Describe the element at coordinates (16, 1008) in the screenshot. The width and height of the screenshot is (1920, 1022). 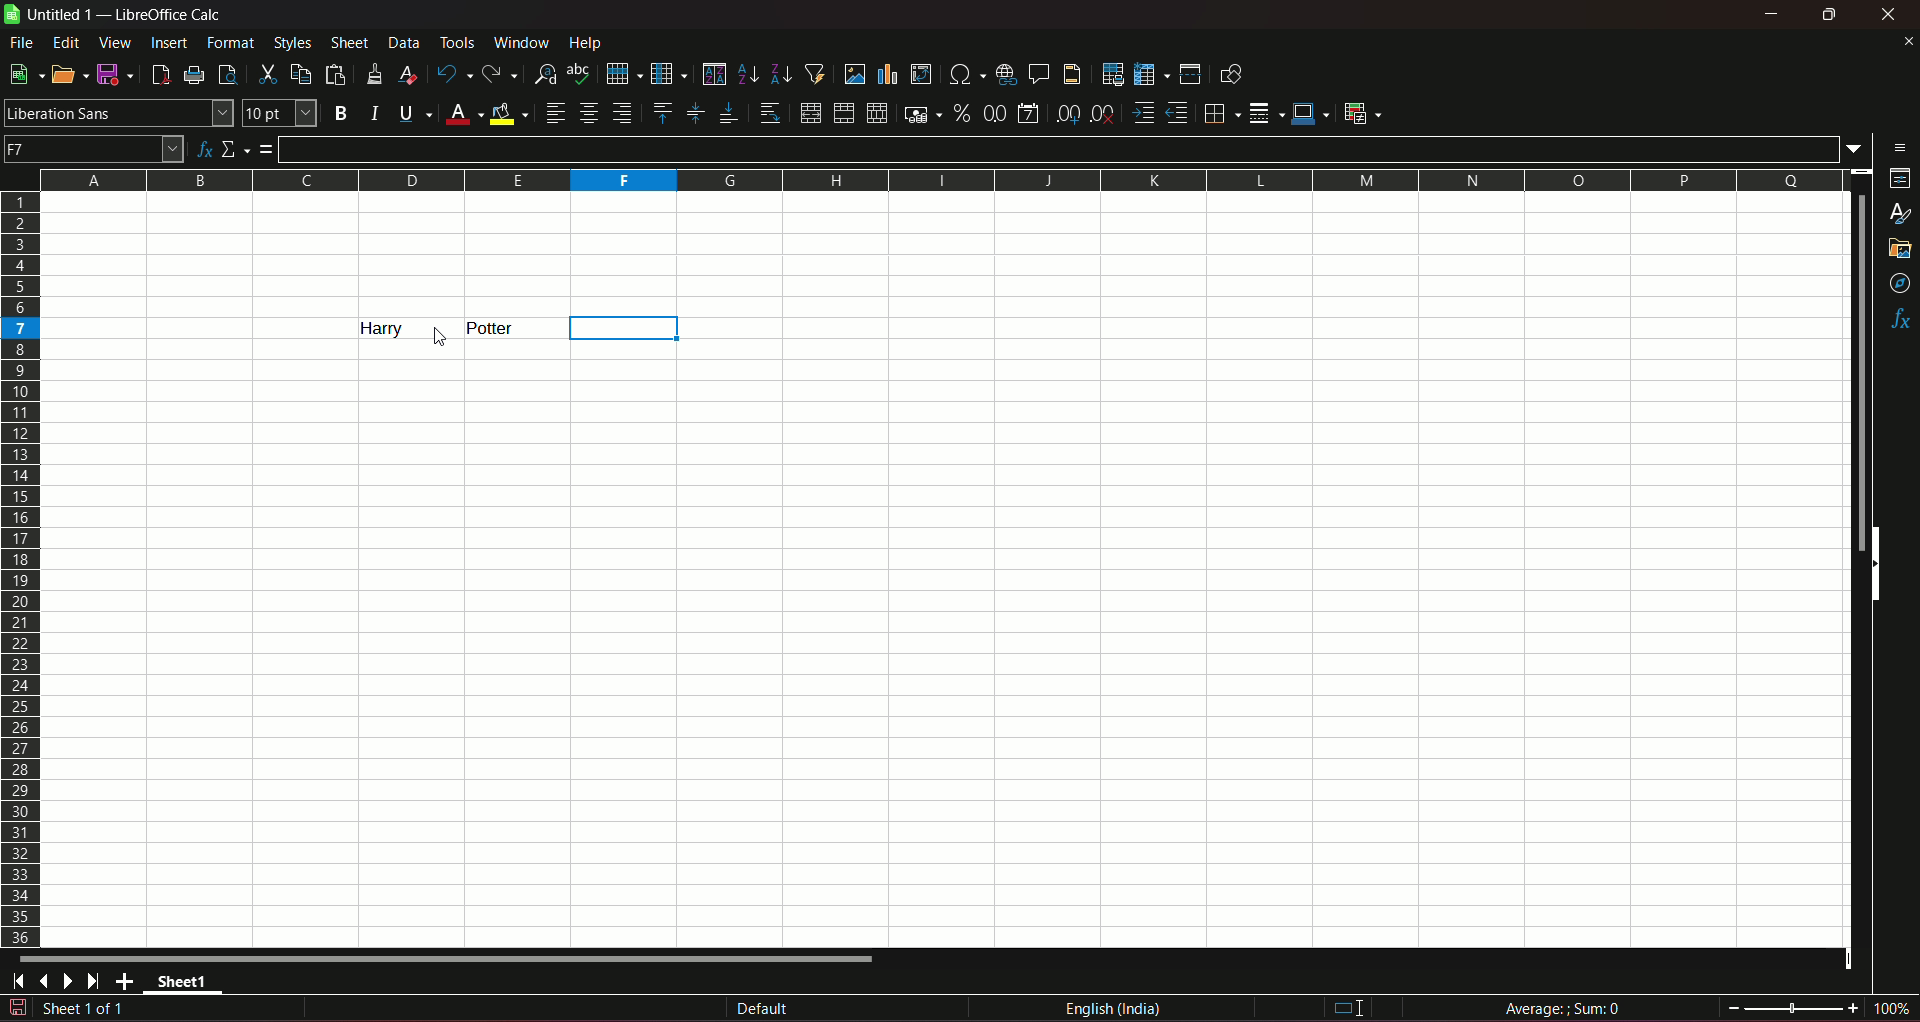
I see `document modified` at that location.